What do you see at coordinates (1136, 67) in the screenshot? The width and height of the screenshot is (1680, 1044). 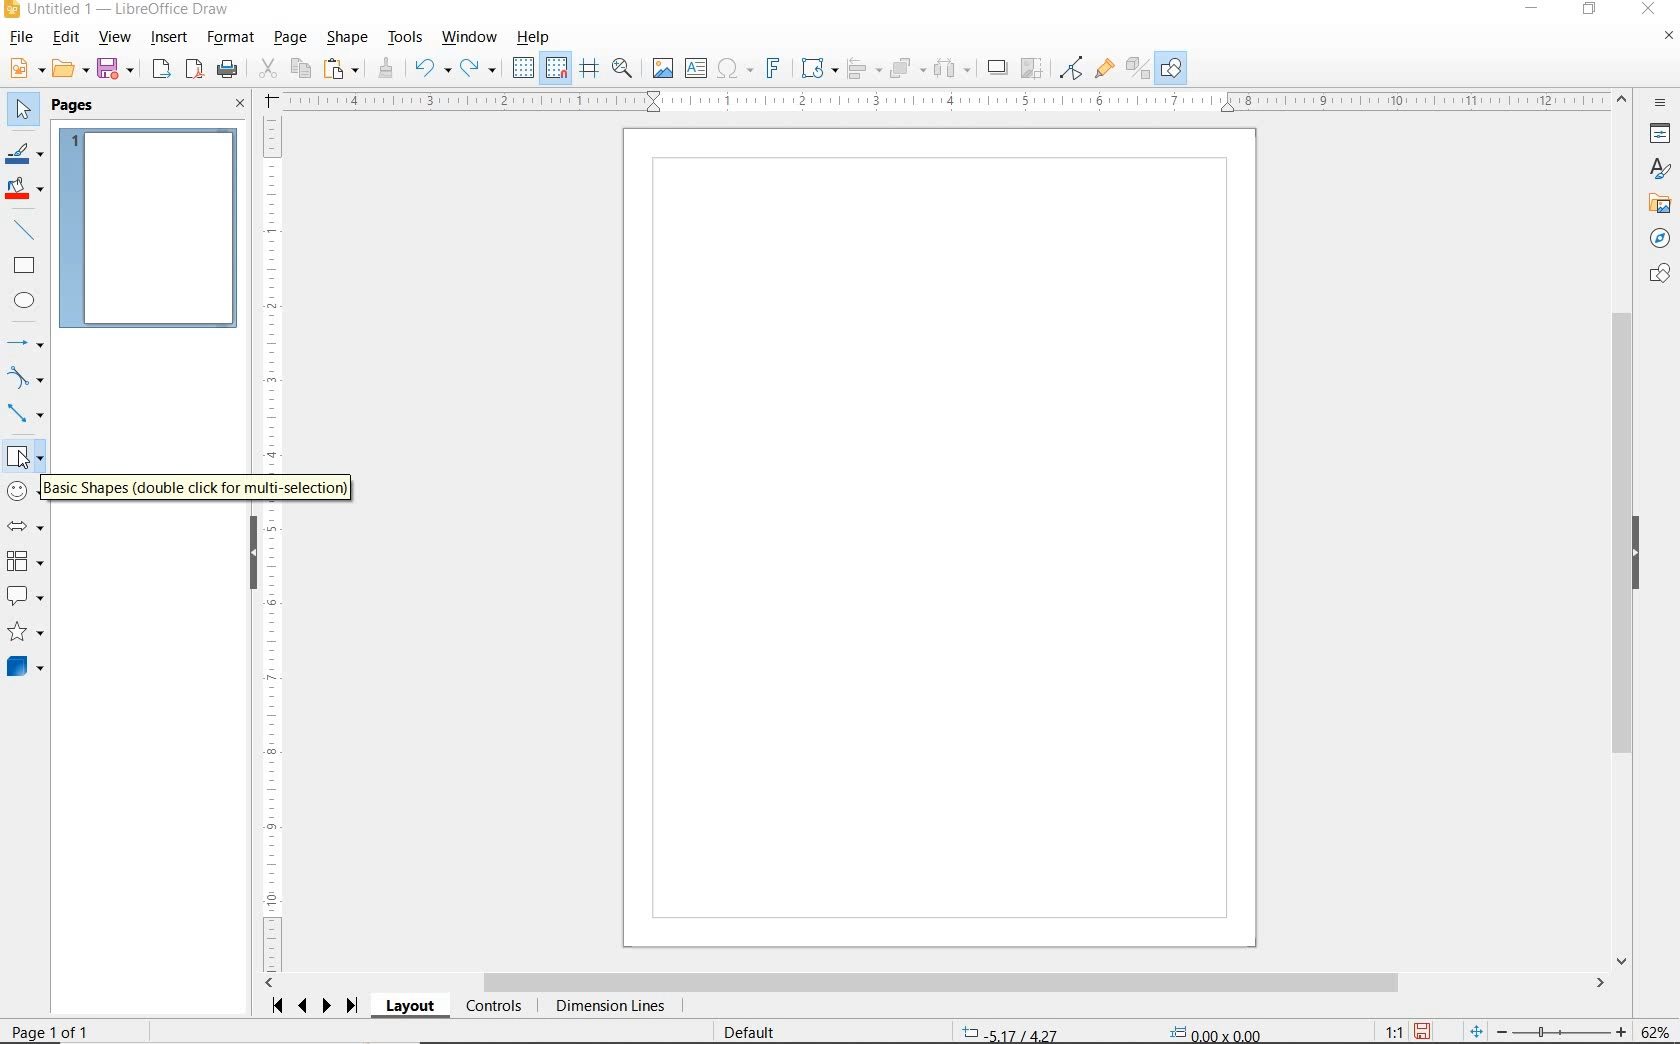 I see `TOGGLE EXTRUSION` at bounding box center [1136, 67].